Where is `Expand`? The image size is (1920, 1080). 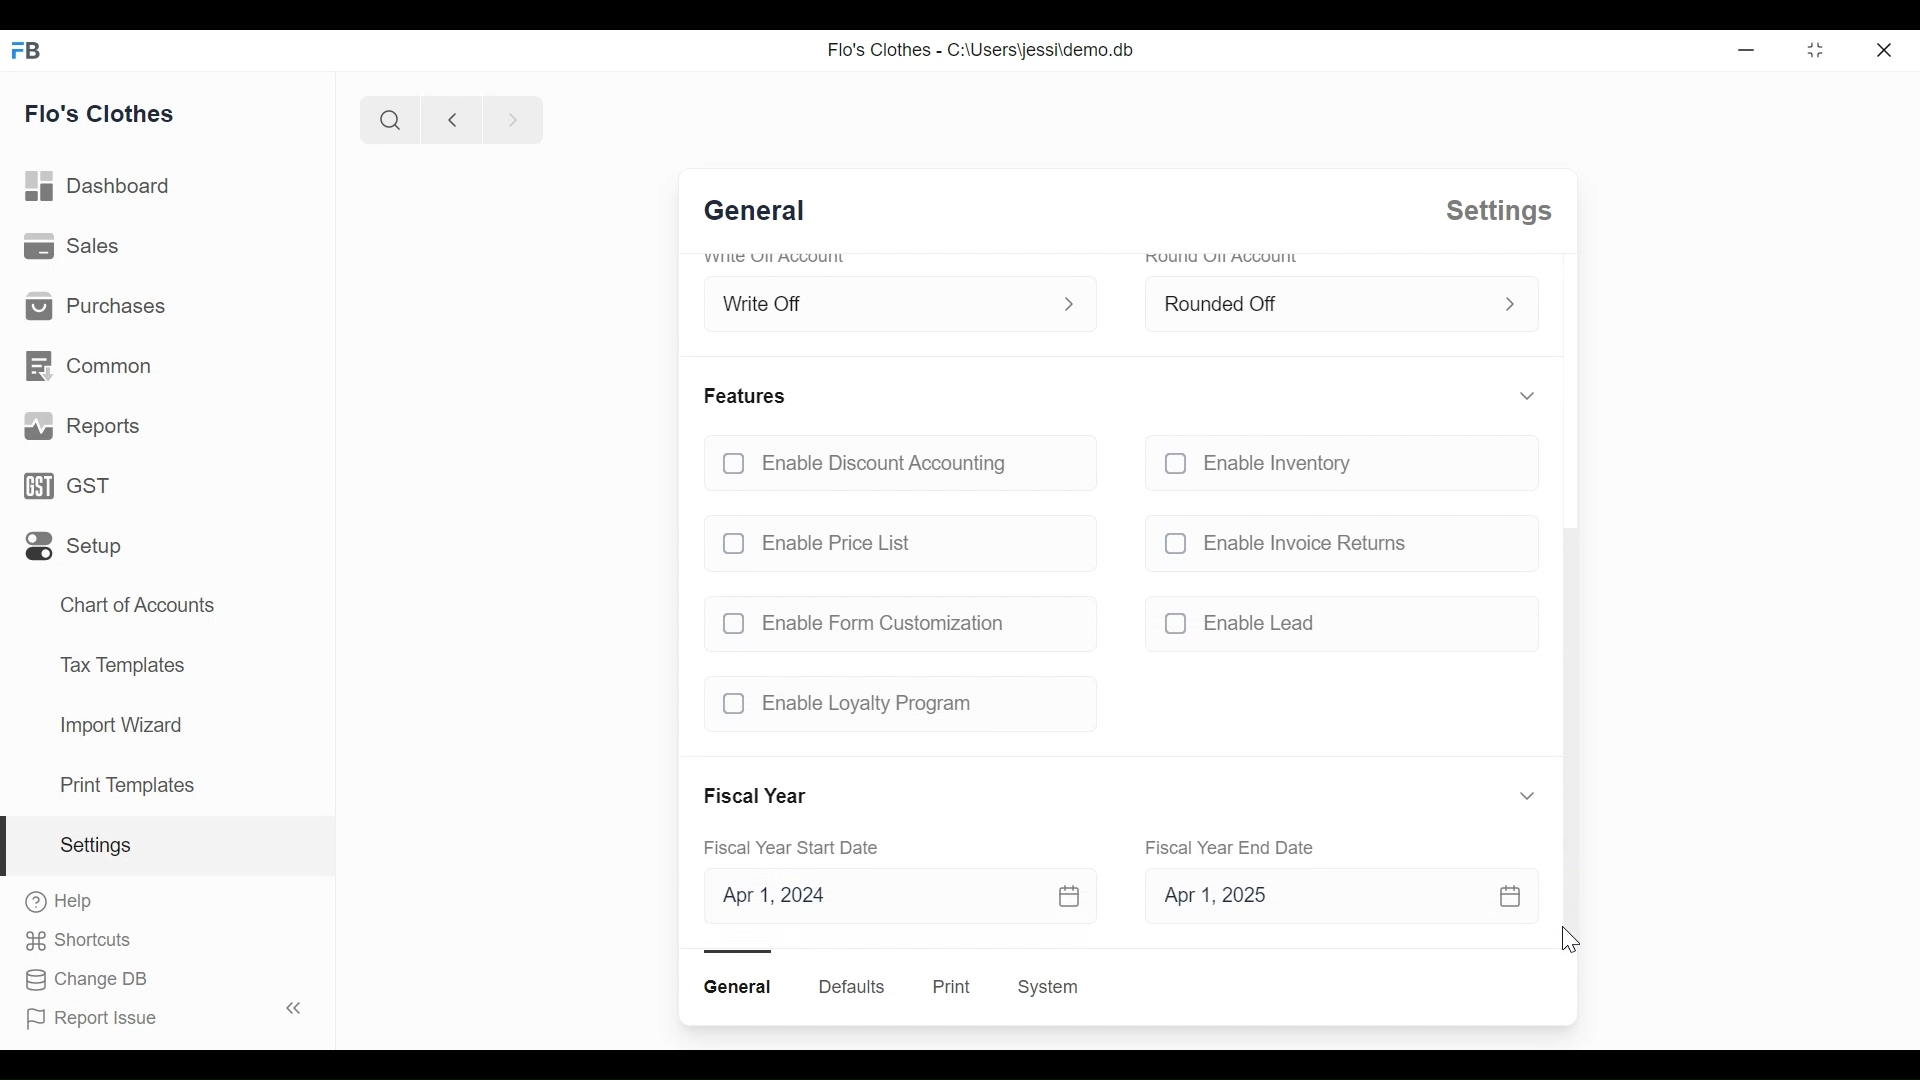 Expand is located at coordinates (1525, 396).